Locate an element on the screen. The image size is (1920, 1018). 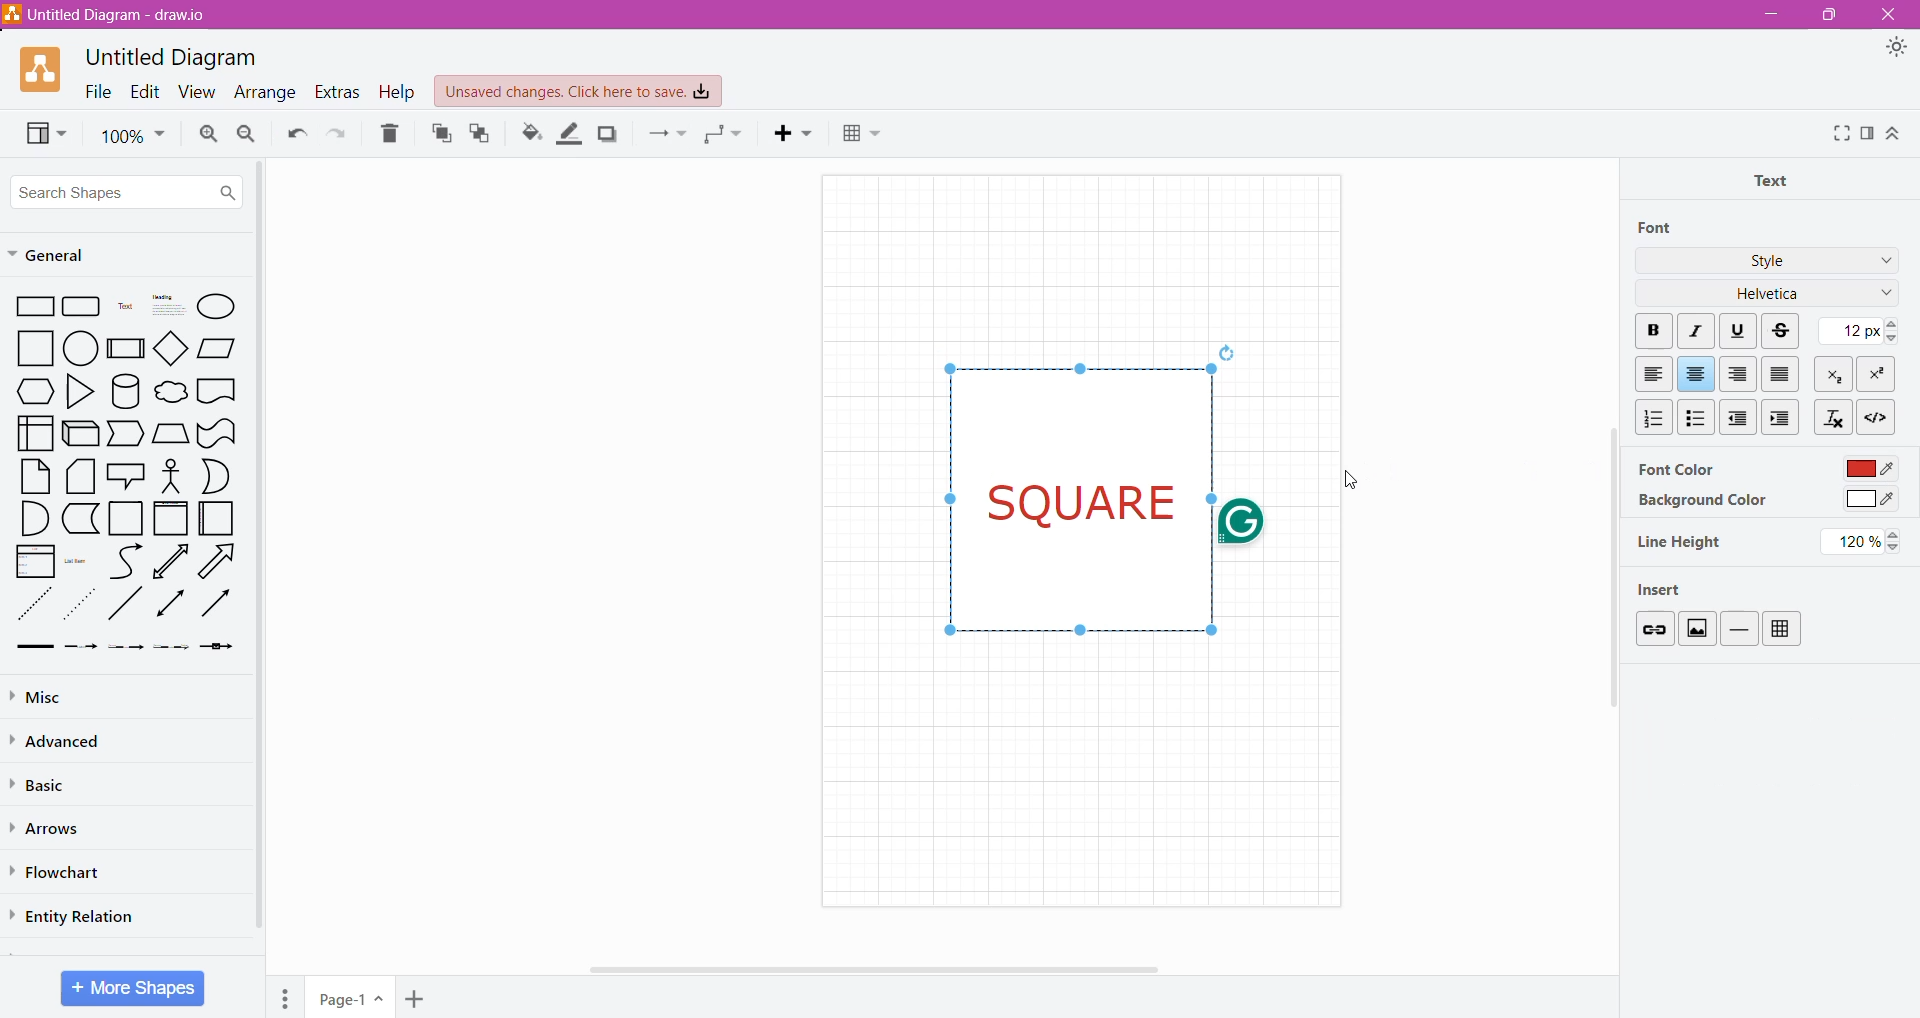
Set Font Size is located at coordinates (1856, 330).